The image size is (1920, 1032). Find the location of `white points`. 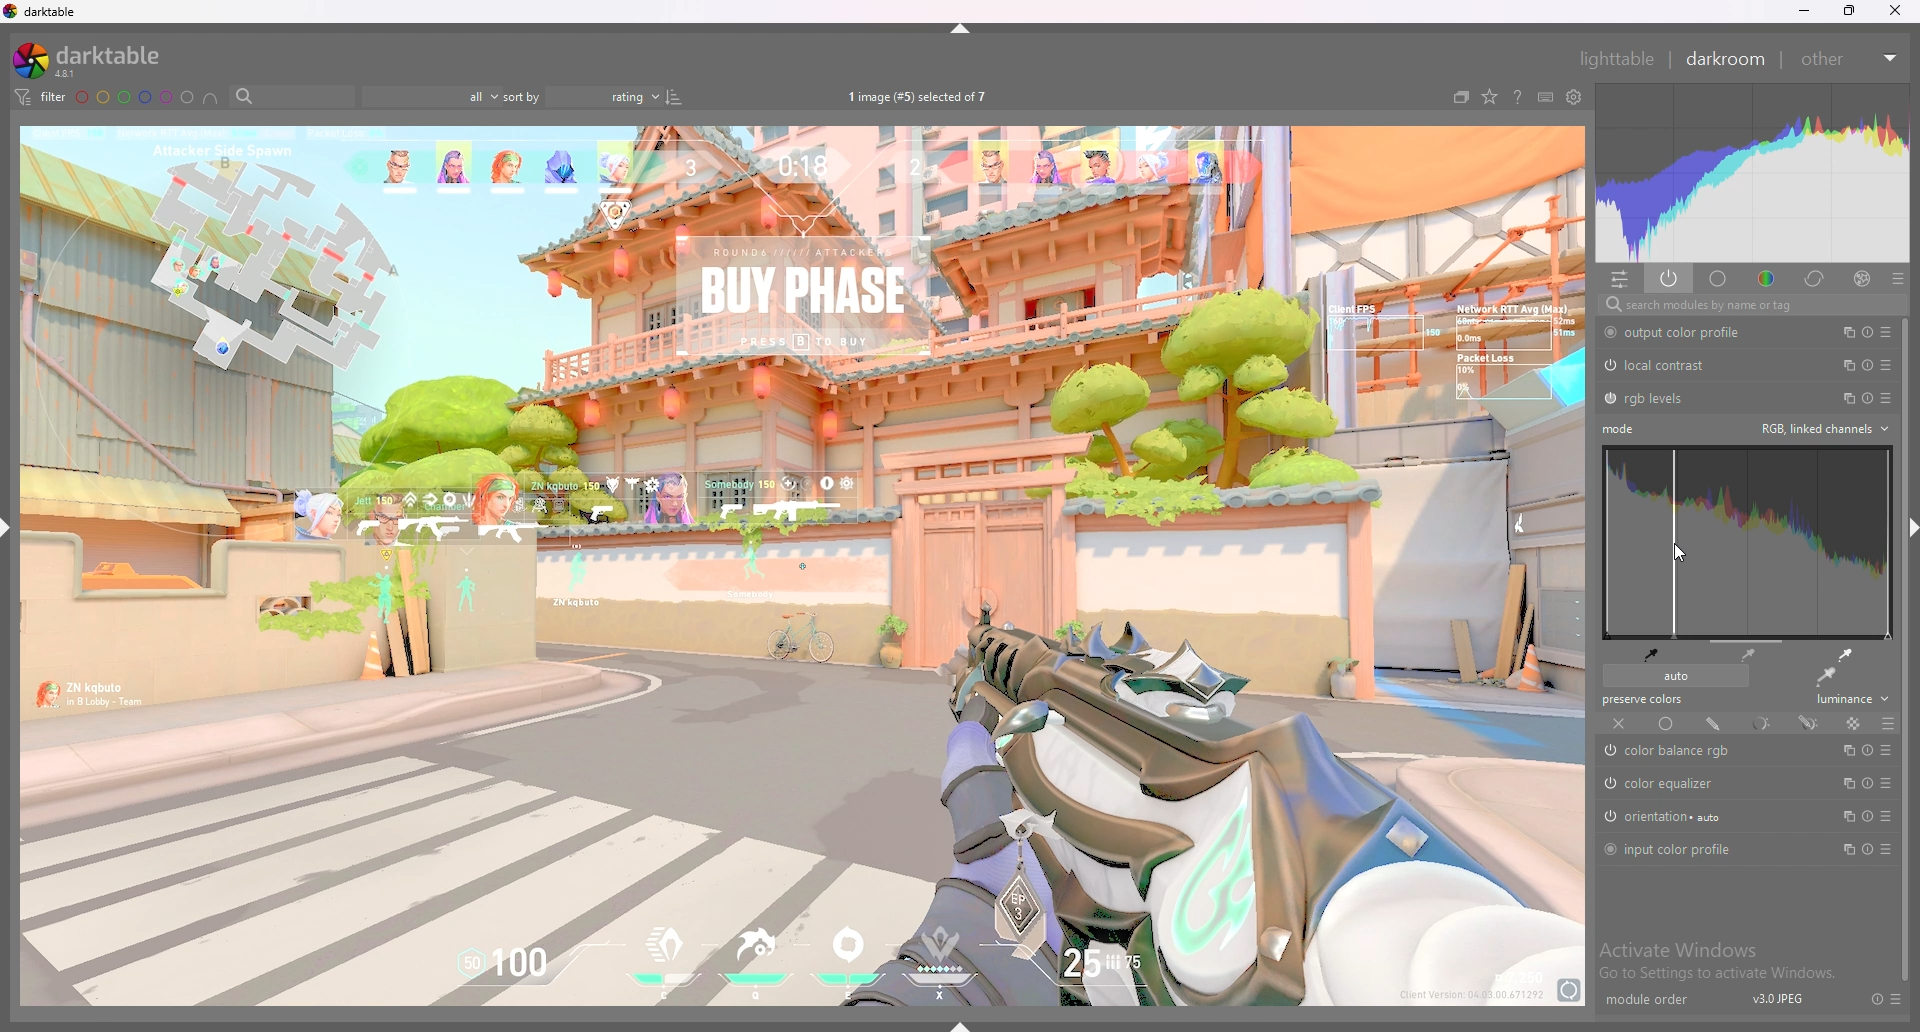

white points is located at coordinates (1843, 654).